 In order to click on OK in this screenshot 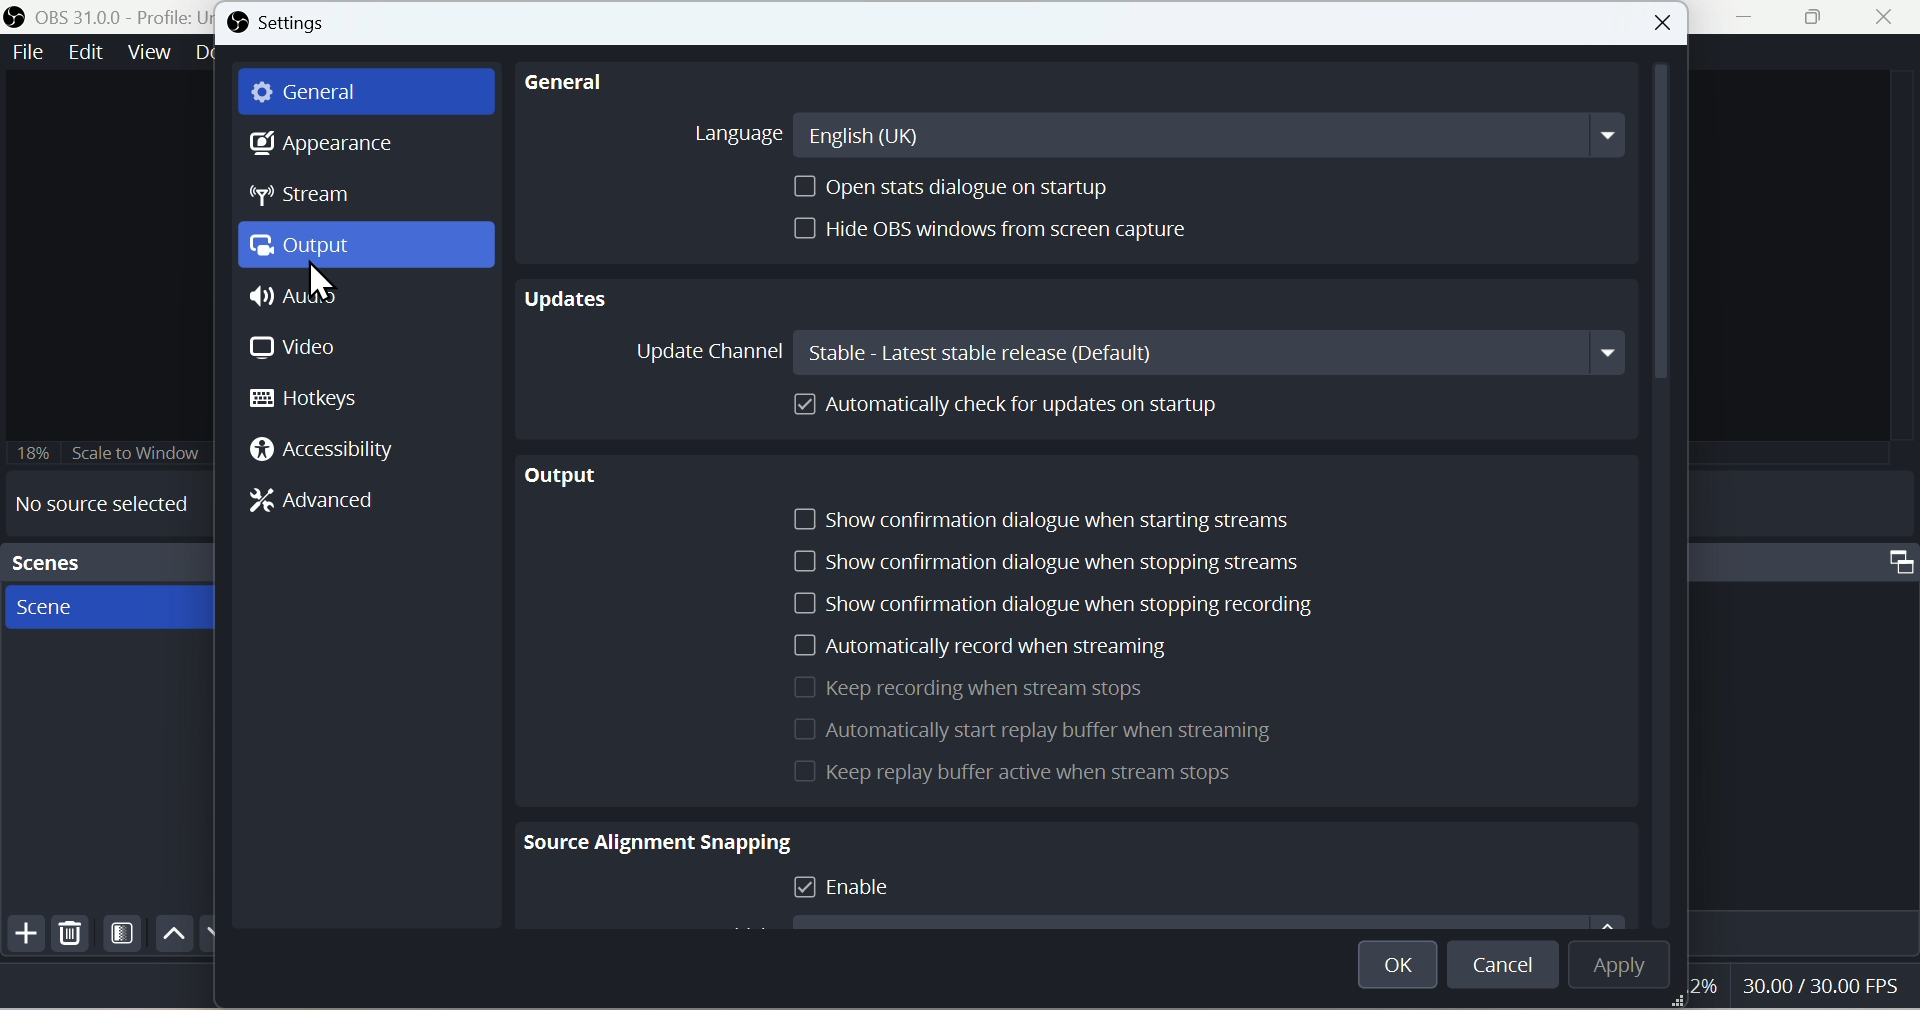, I will do `click(1399, 959)`.